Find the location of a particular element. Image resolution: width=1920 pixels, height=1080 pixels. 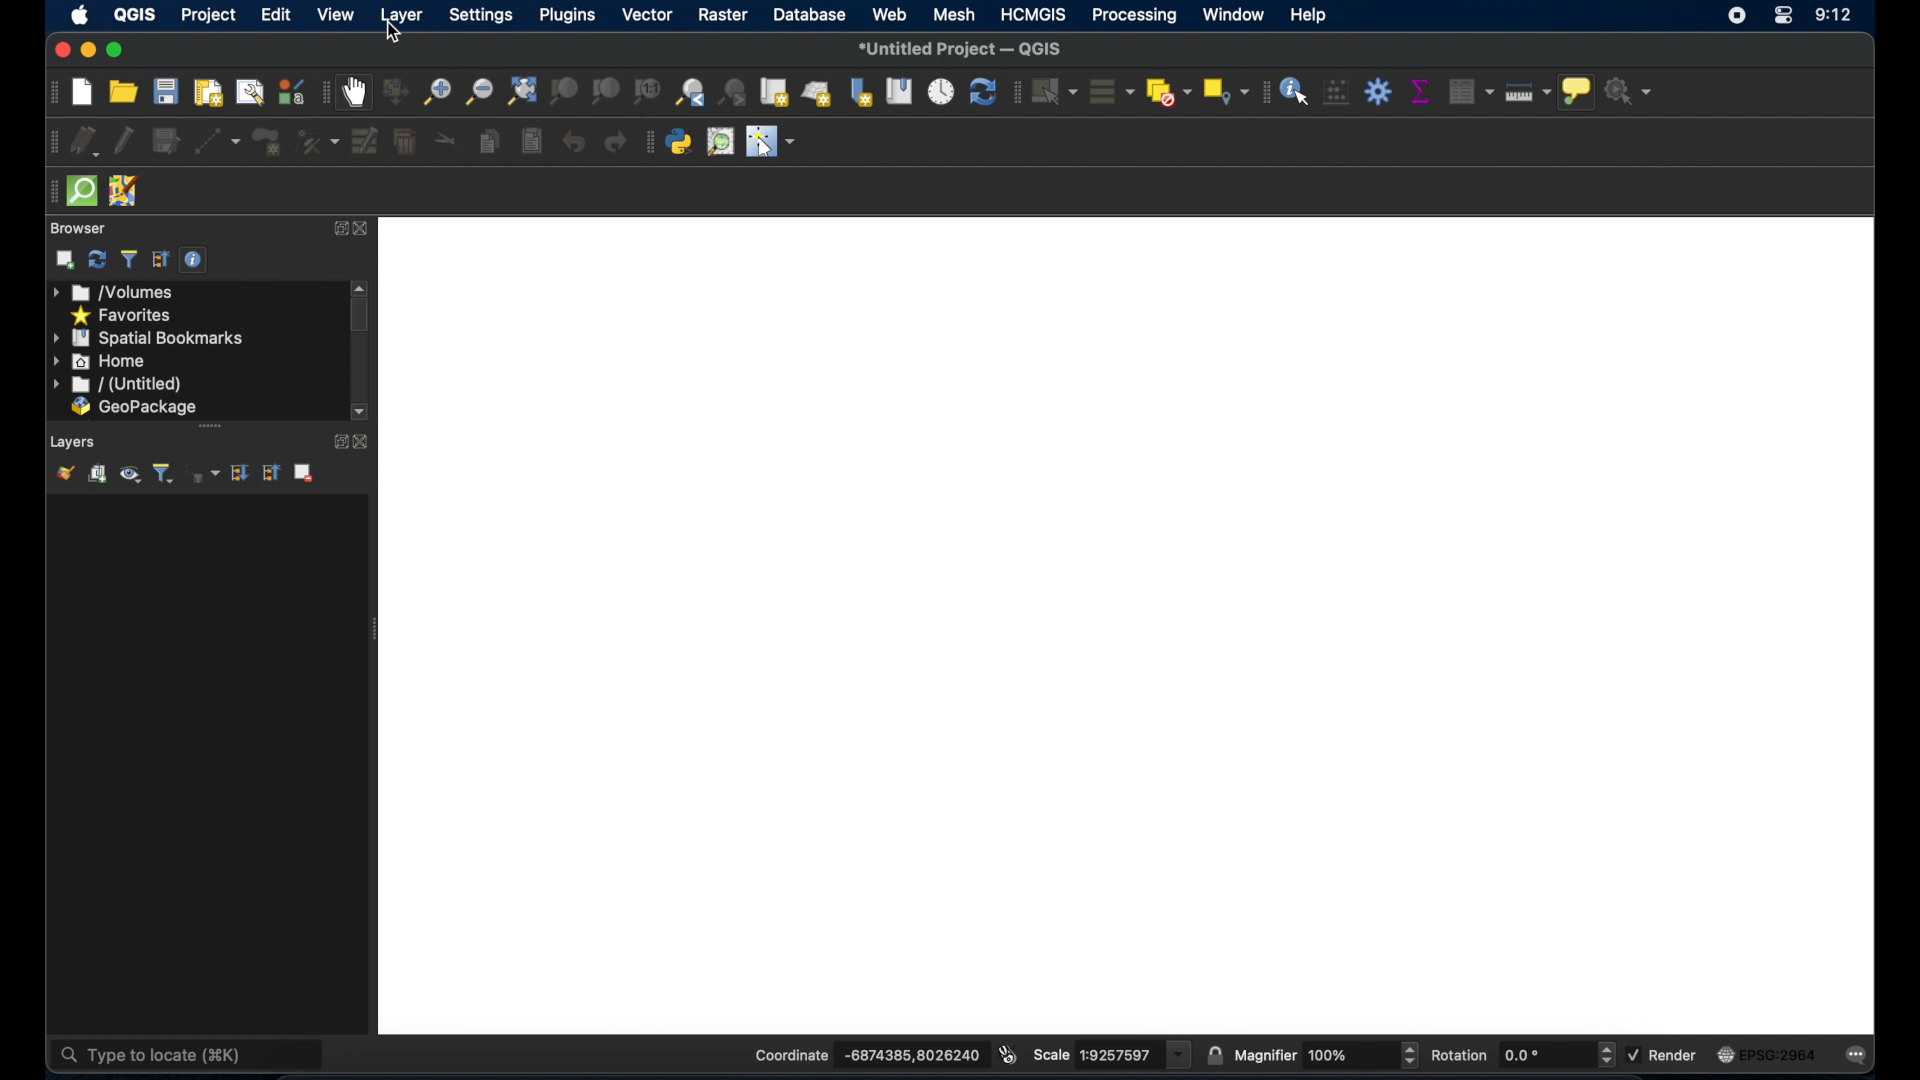

plugins is located at coordinates (567, 14).